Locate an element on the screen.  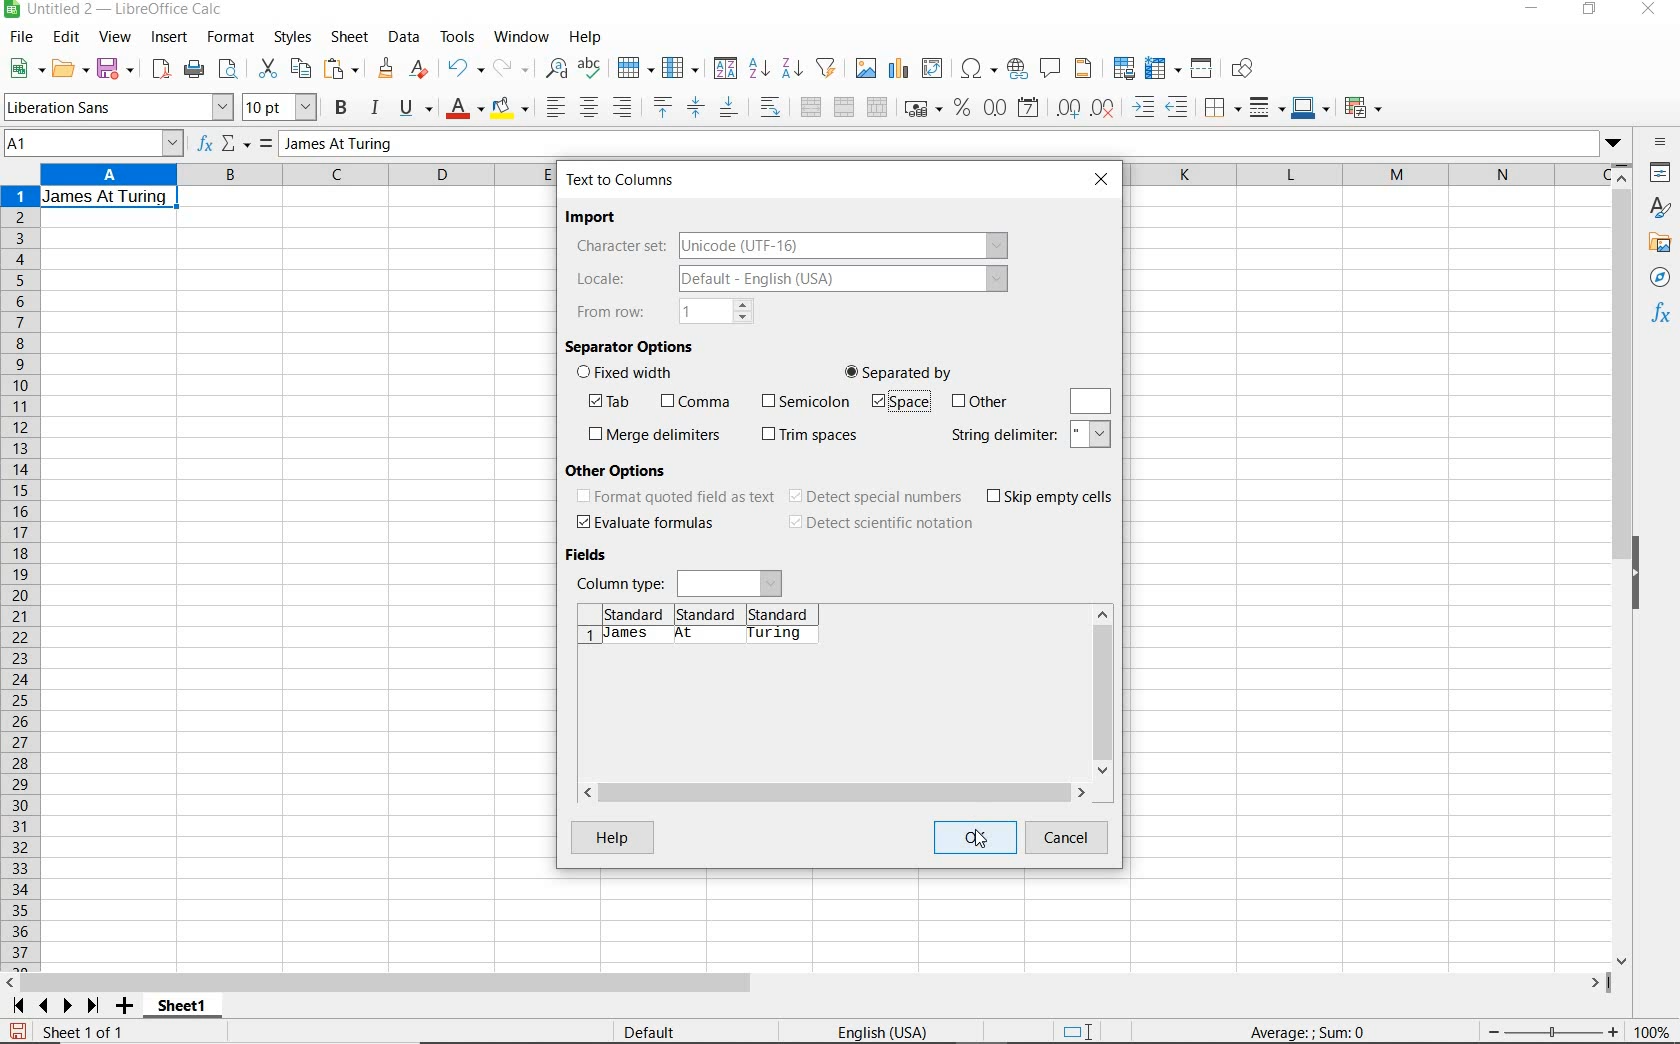
hide is located at coordinates (1642, 573).